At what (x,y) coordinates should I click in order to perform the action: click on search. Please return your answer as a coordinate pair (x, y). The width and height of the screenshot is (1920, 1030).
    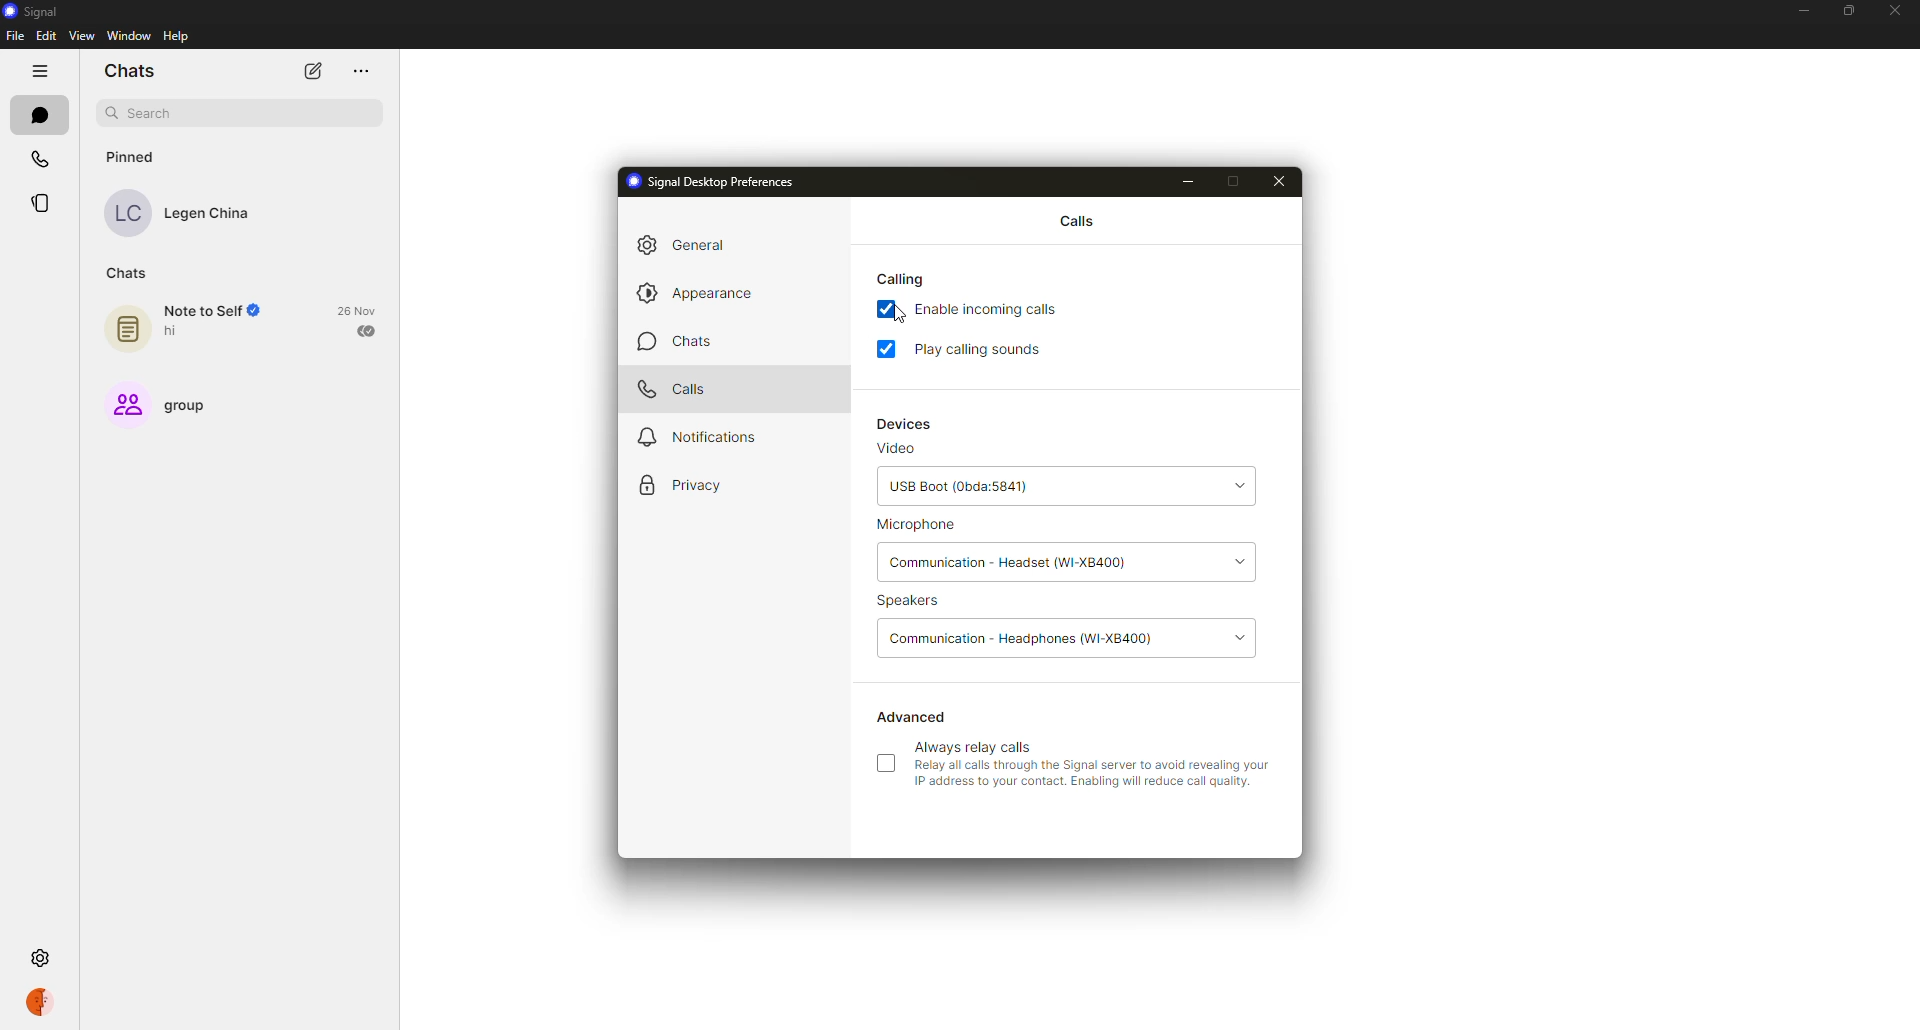
    Looking at the image, I should click on (142, 113).